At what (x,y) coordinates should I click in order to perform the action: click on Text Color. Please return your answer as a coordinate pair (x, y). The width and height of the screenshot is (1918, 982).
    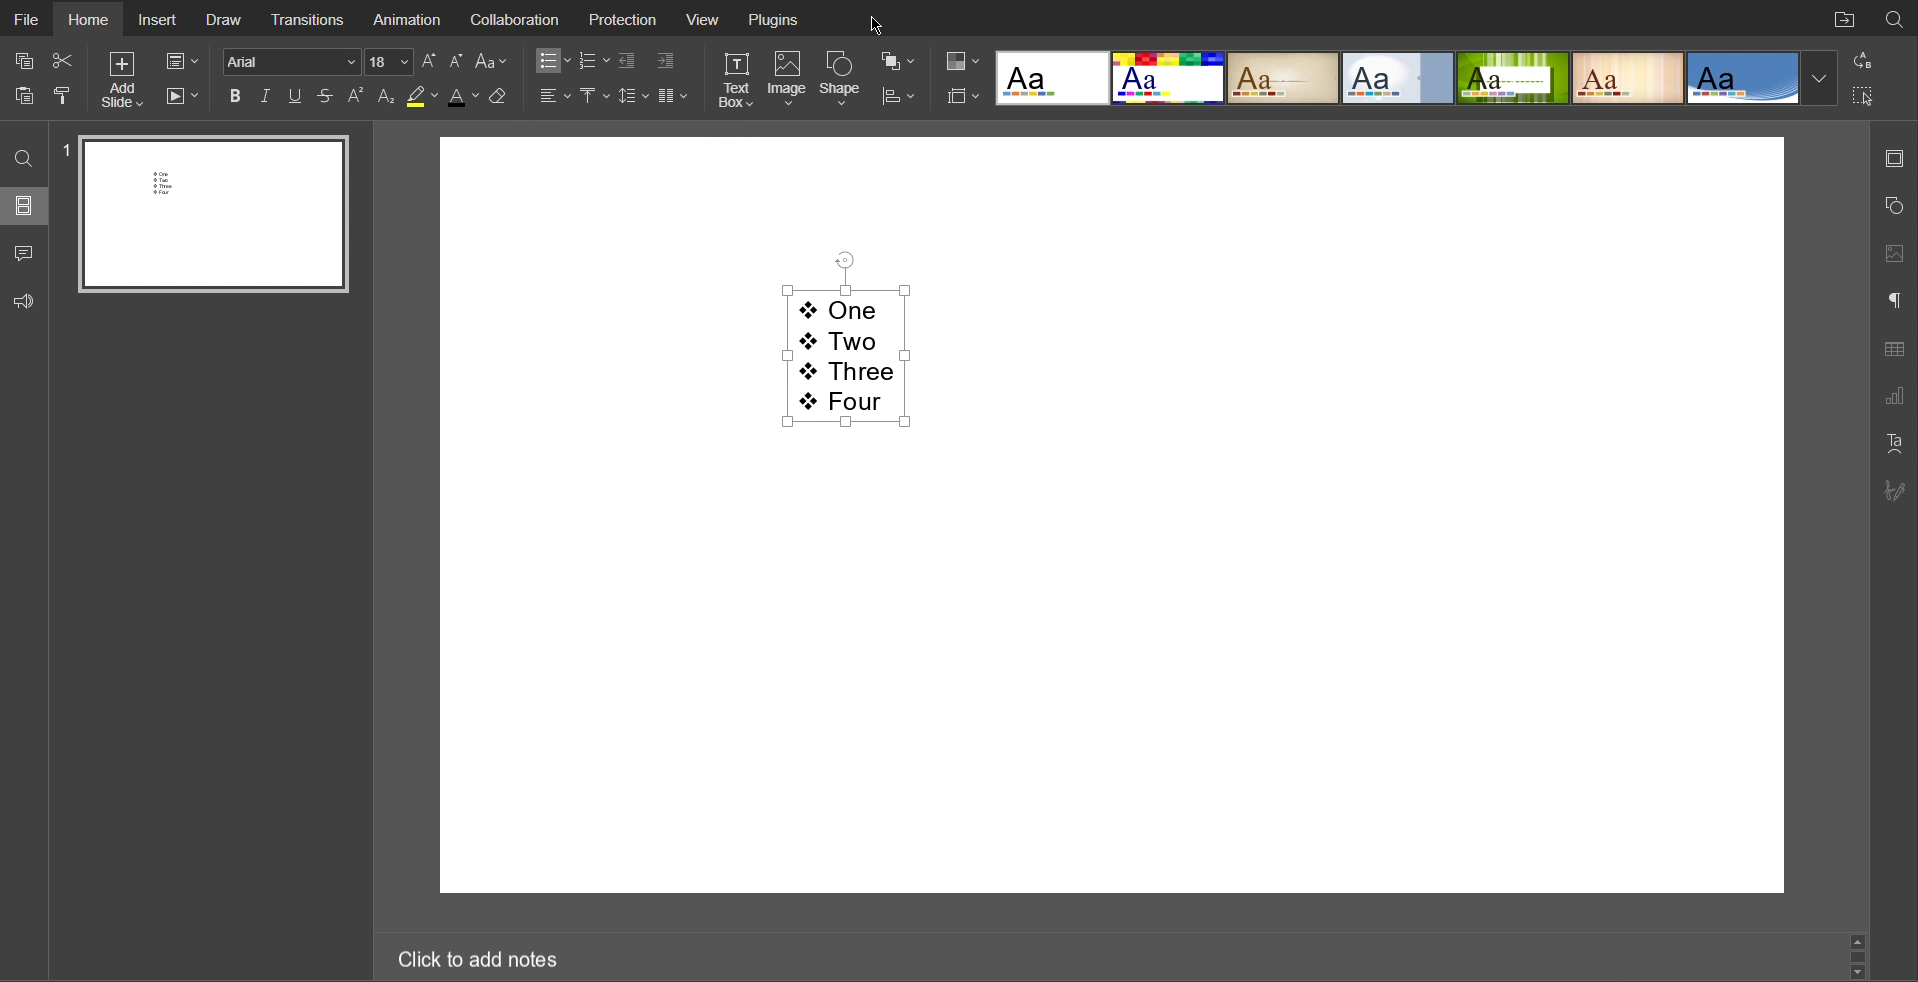
    Looking at the image, I should click on (464, 96).